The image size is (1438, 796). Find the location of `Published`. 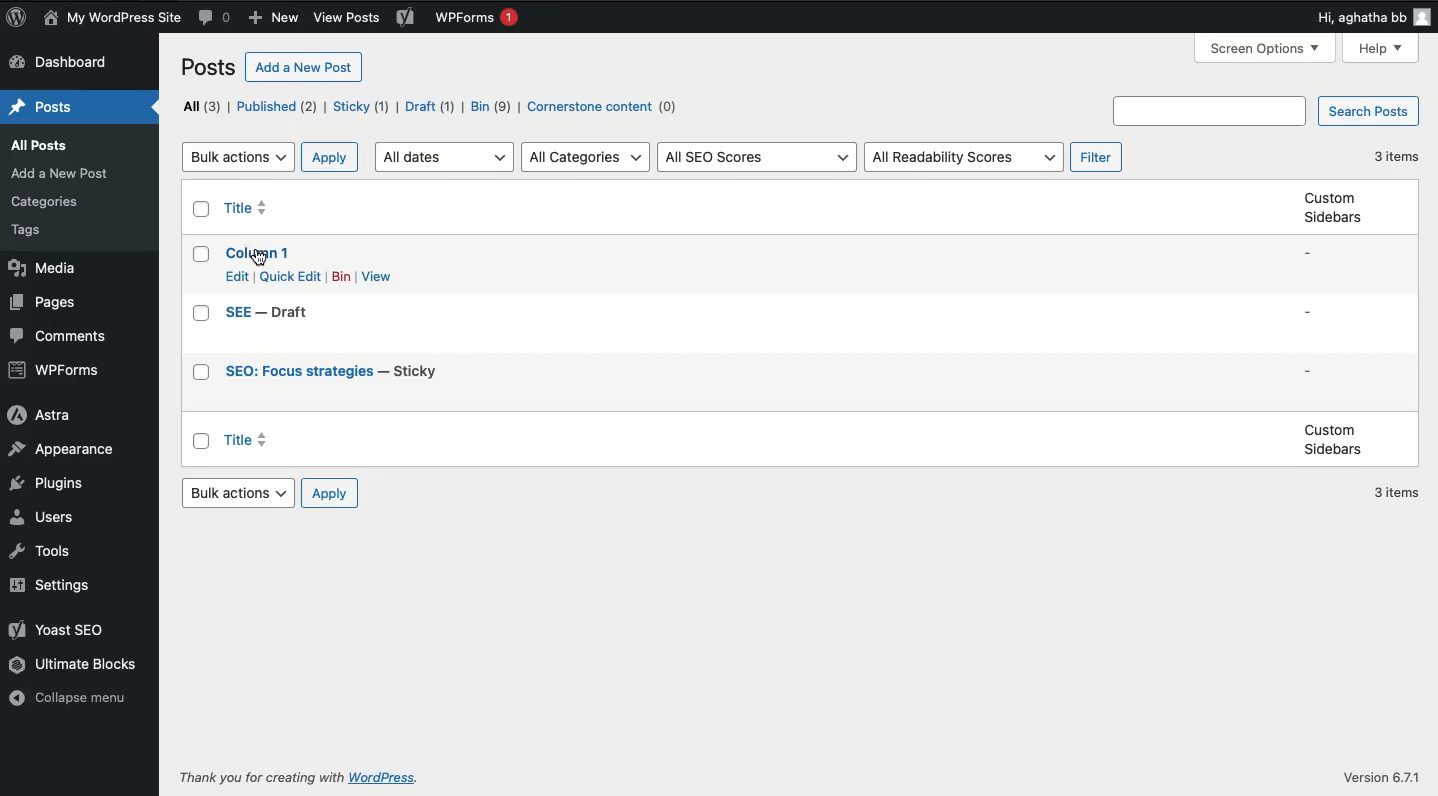

Published is located at coordinates (278, 106).